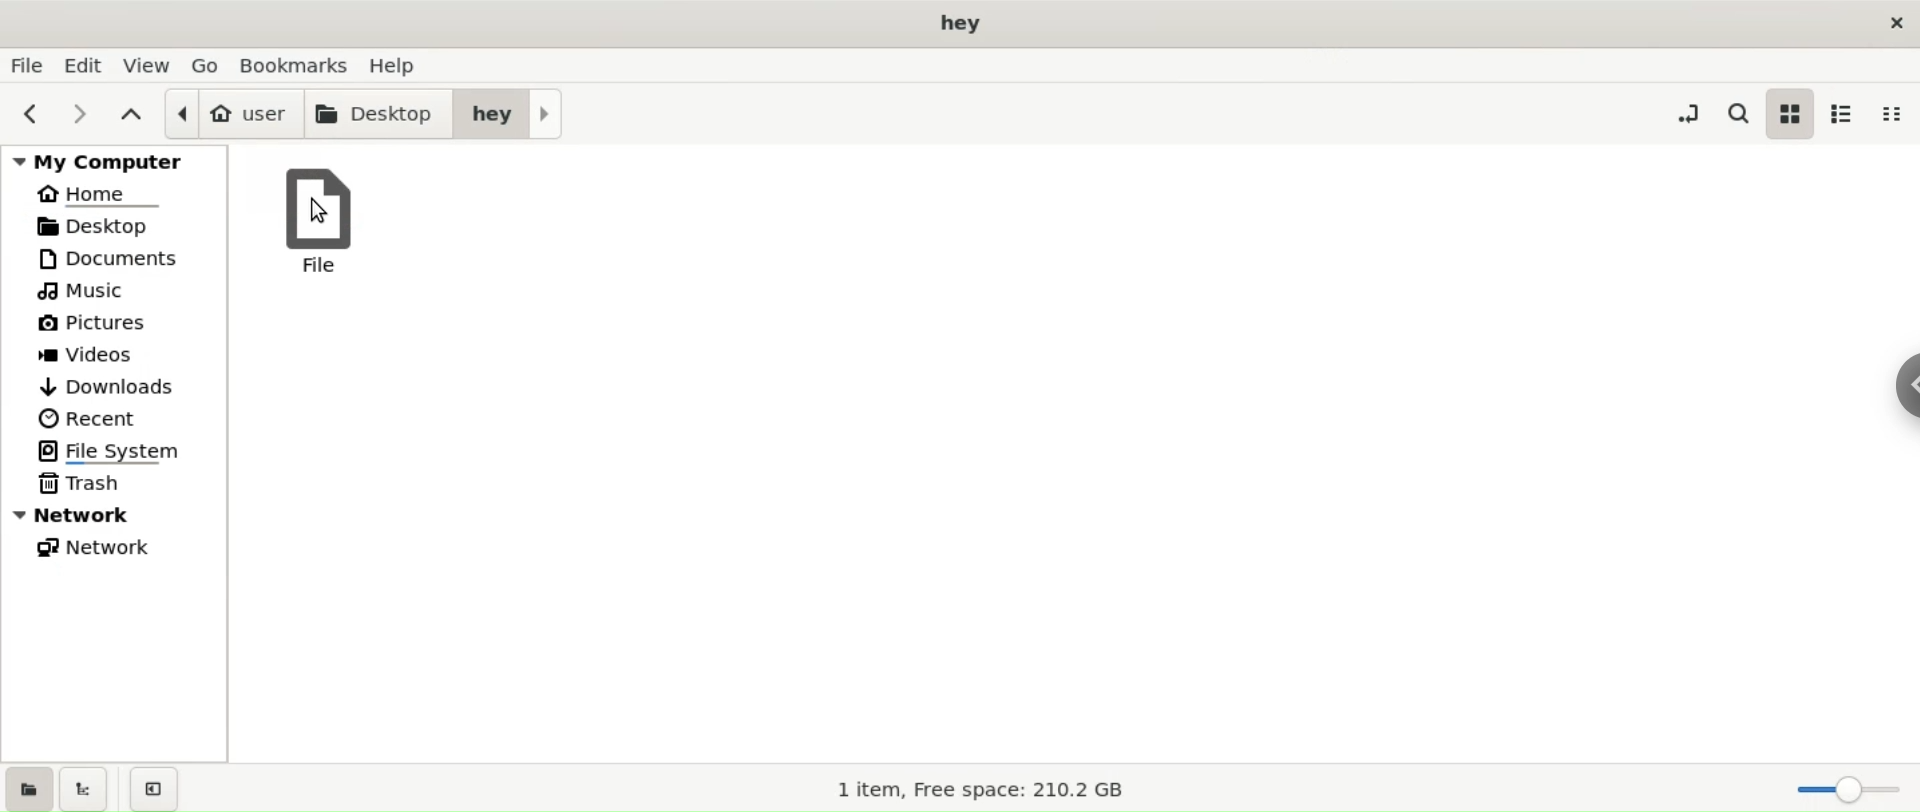 This screenshot has width=1920, height=812. I want to click on home, so click(115, 195).